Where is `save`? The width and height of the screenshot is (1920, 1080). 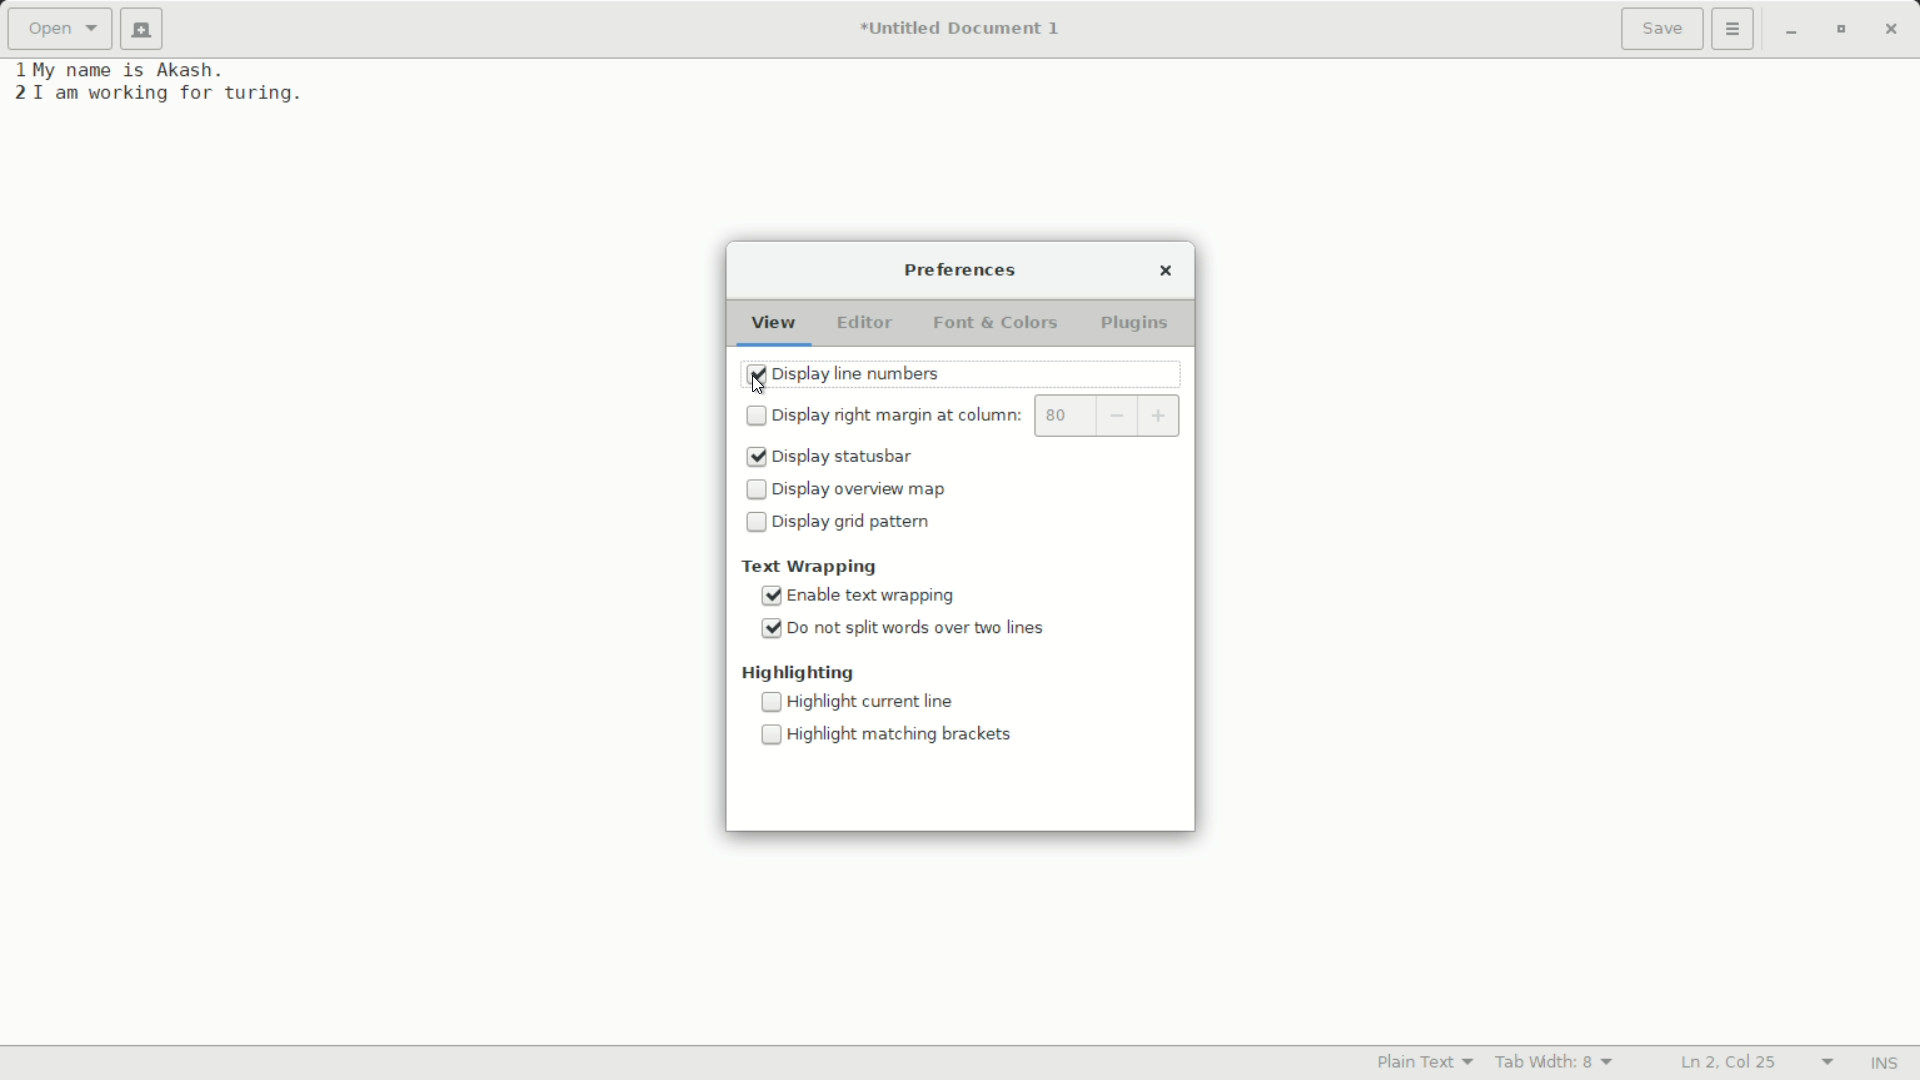 save is located at coordinates (1663, 31).